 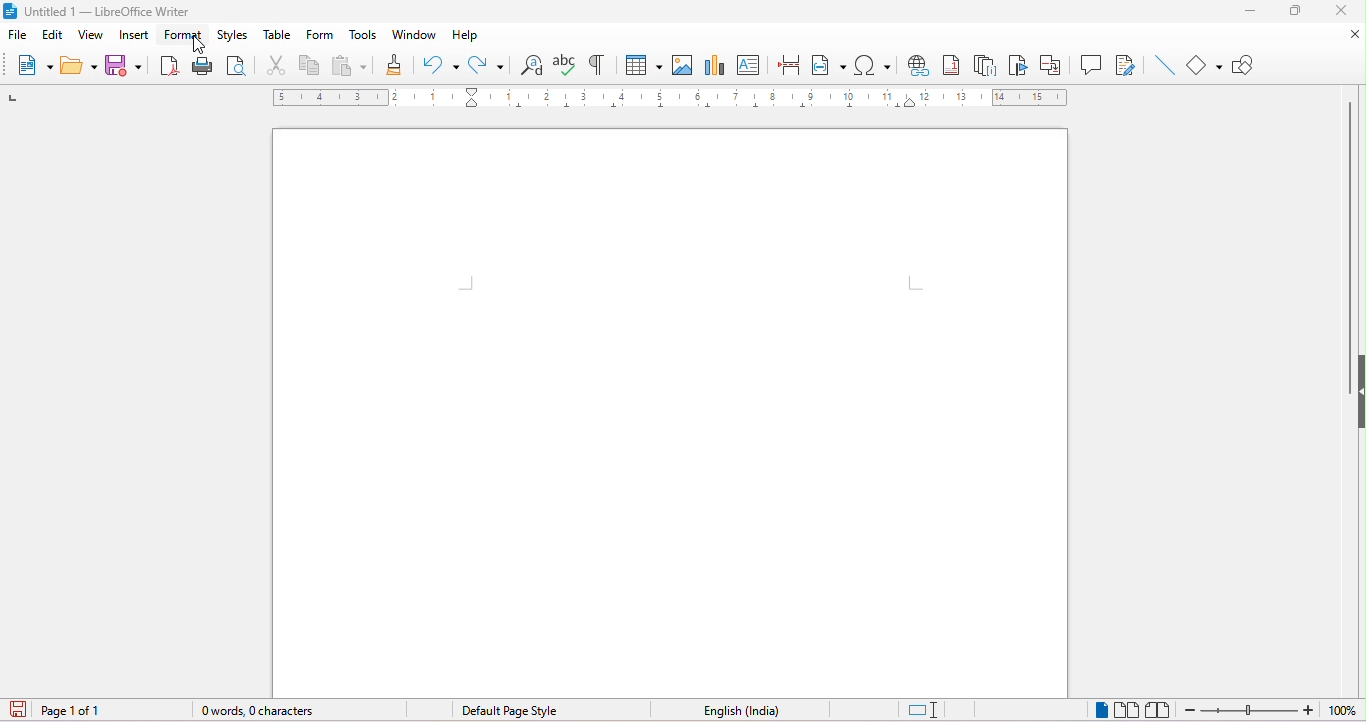 I want to click on zoom out, so click(x=1251, y=708).